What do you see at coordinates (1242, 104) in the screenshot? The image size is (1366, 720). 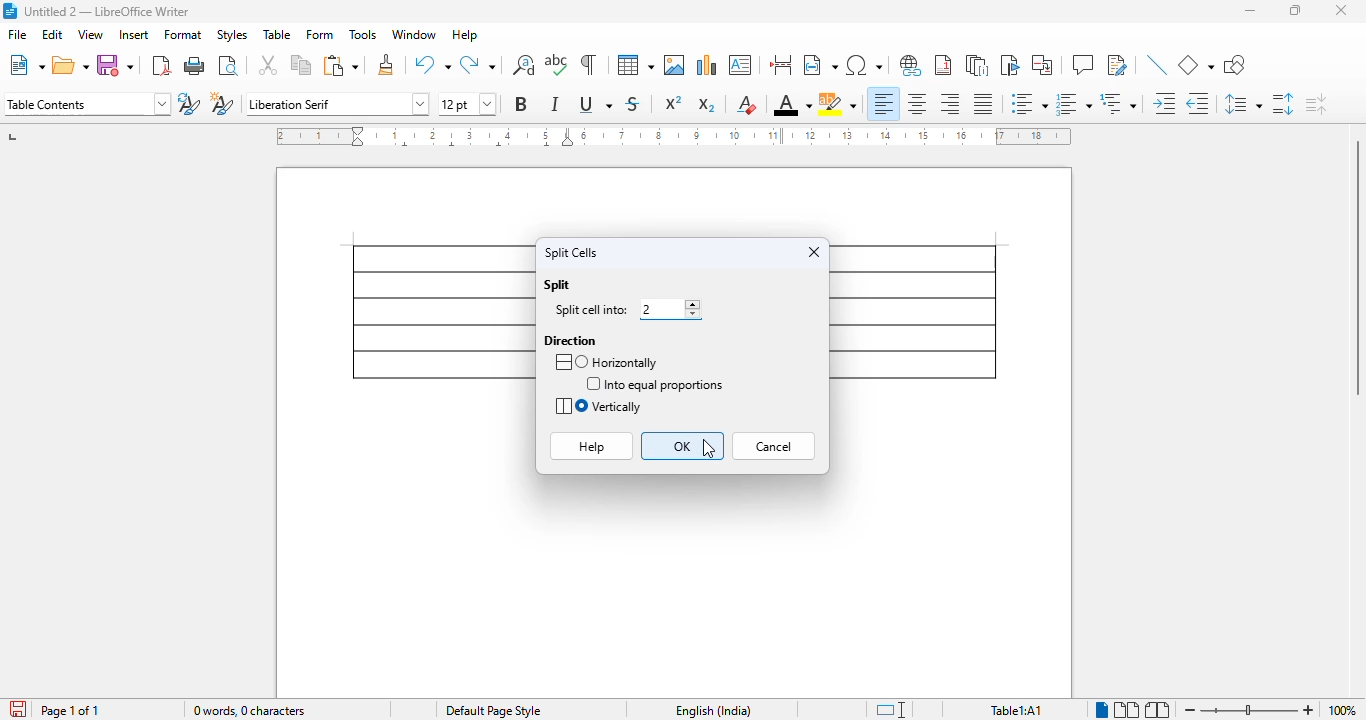 I see `set line spacing` at bounding box center [1242, 104].